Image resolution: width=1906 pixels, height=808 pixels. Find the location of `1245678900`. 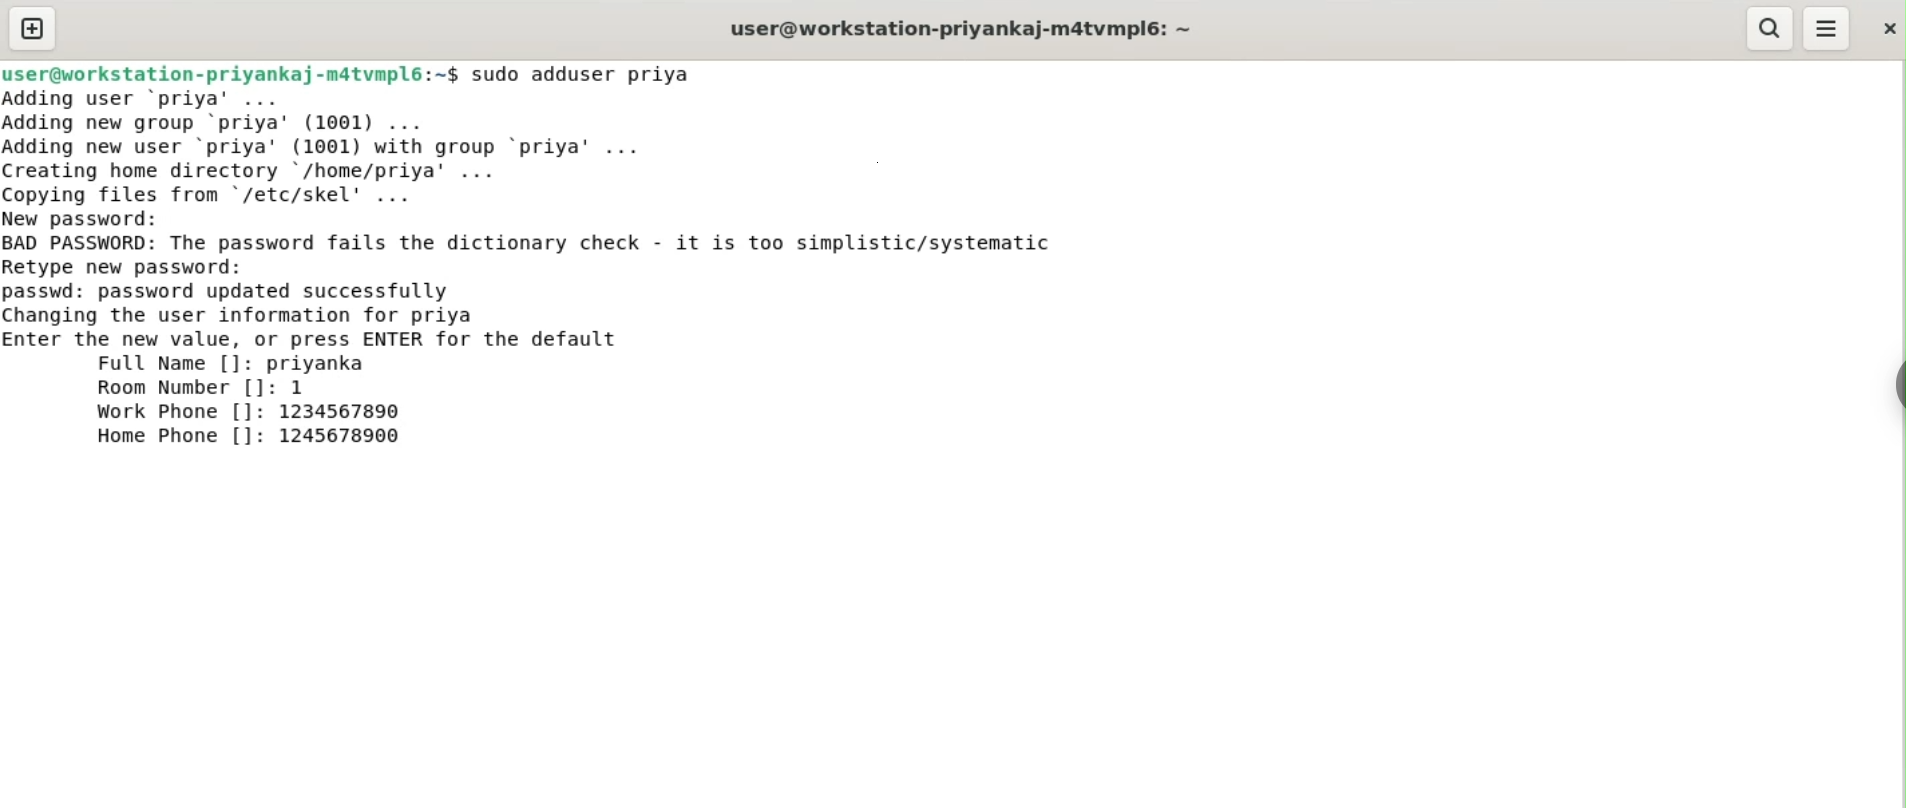

1245678900 is located at coordinates (347, 438).